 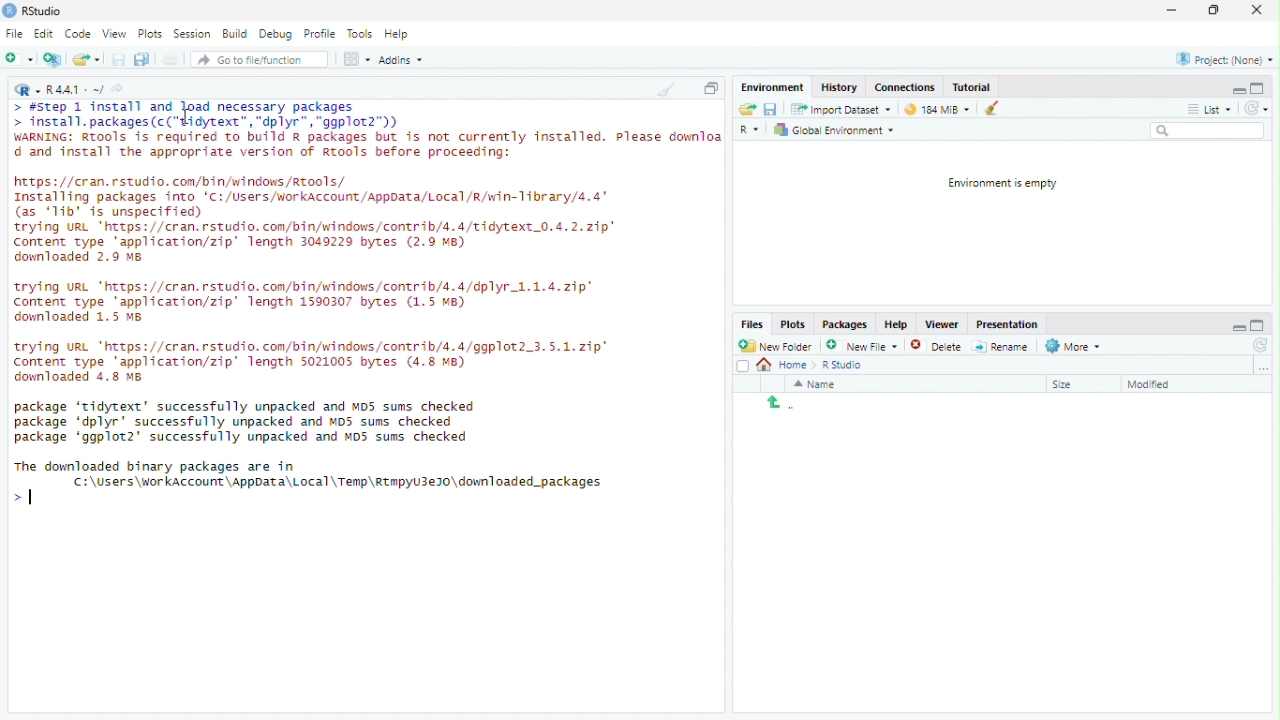 What do you see at coordinates (1259, 325) in the screenshot?
I see `Maximize` at bounding box center [1259, 325].